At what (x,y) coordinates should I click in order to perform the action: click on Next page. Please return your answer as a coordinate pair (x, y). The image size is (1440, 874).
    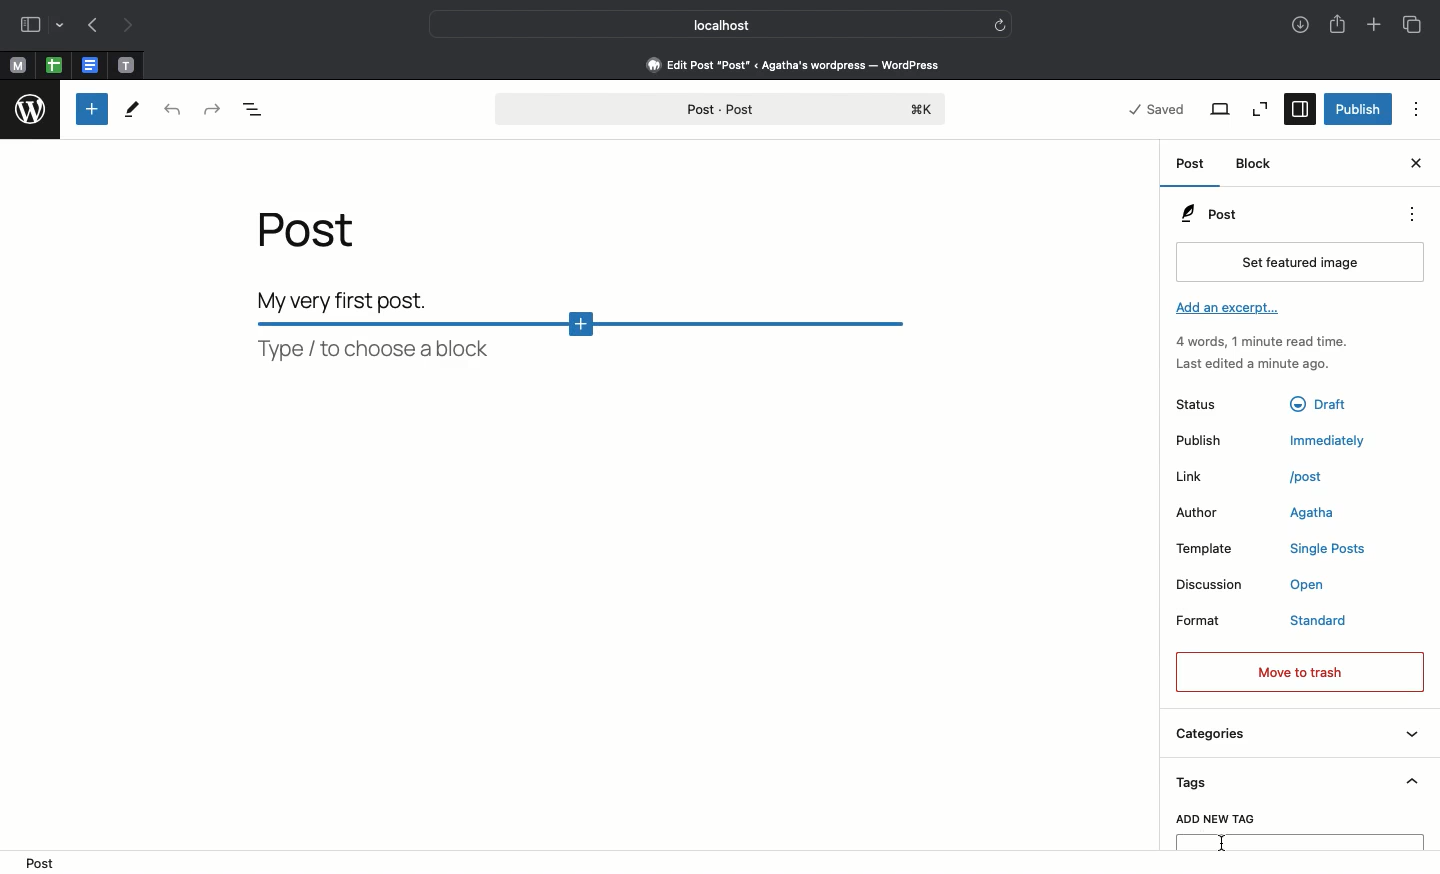
    Looking at the image, I should click on (126, 25).